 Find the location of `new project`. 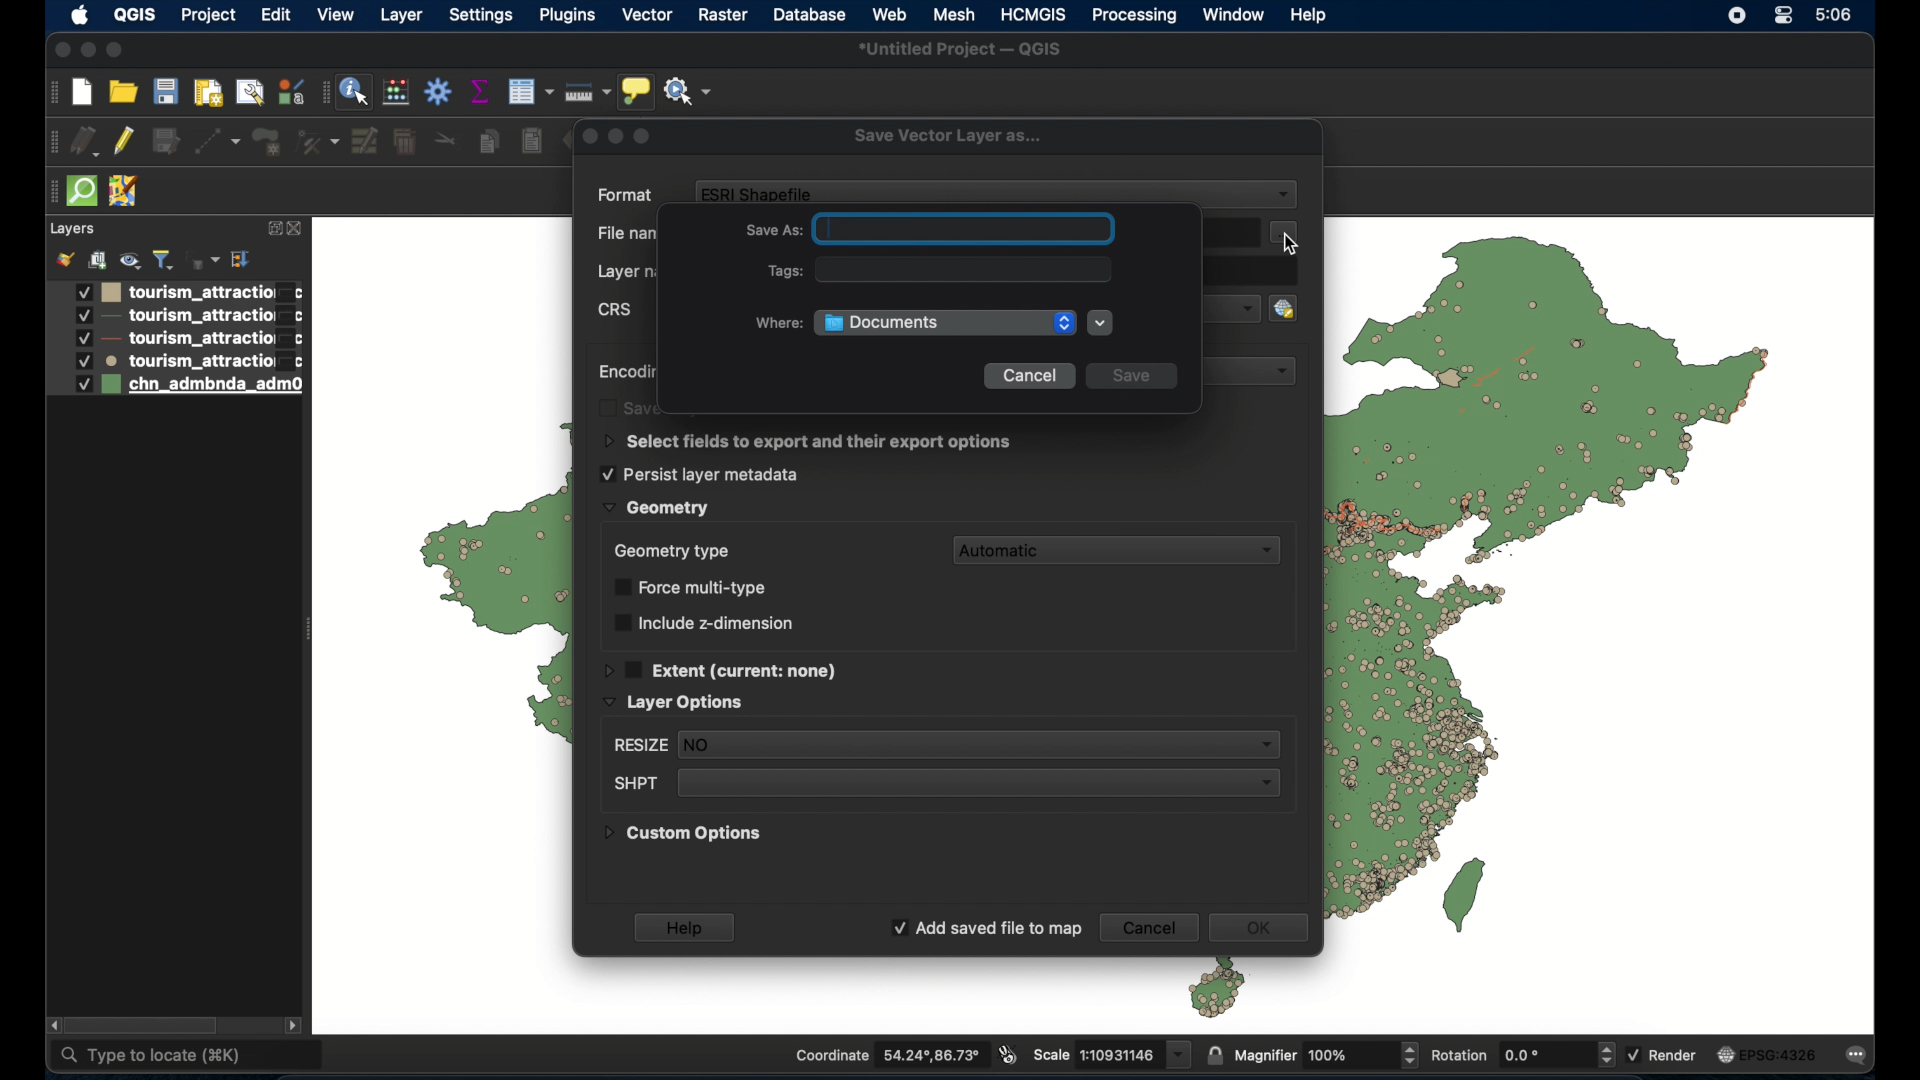

new project is located at coordinates (81, 92).